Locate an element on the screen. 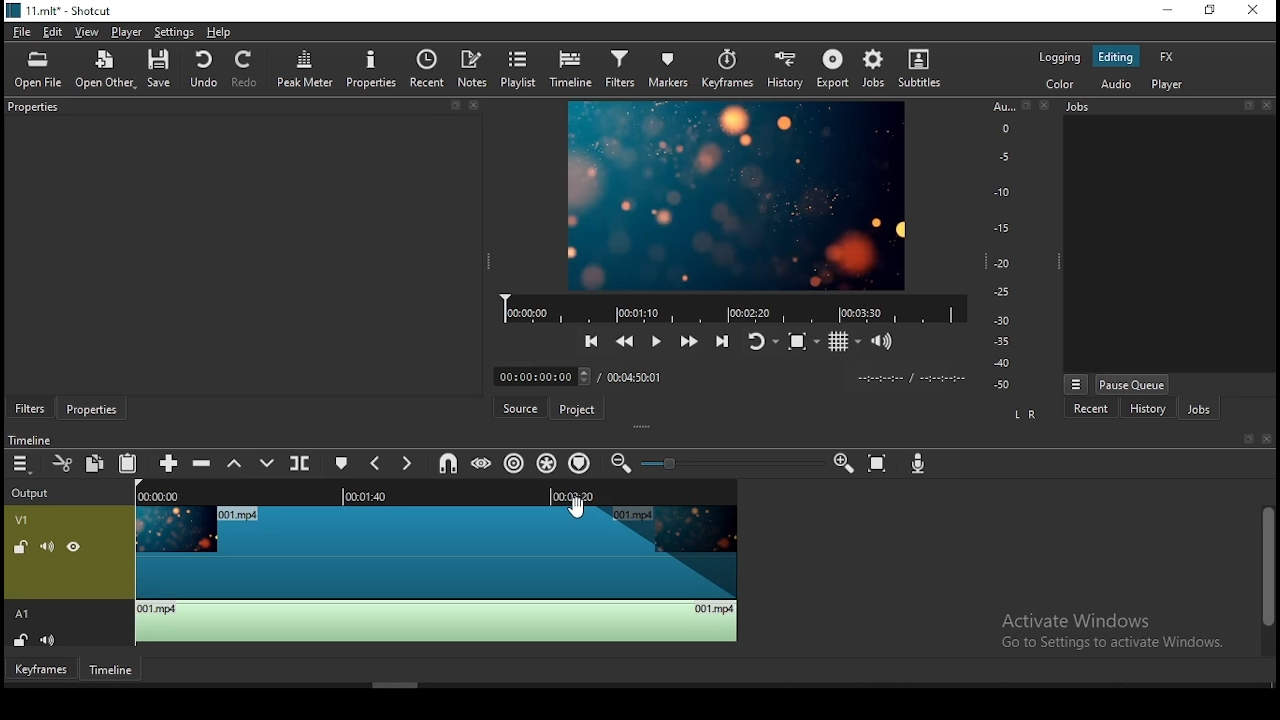  copy is located at coordinates (96, 465).